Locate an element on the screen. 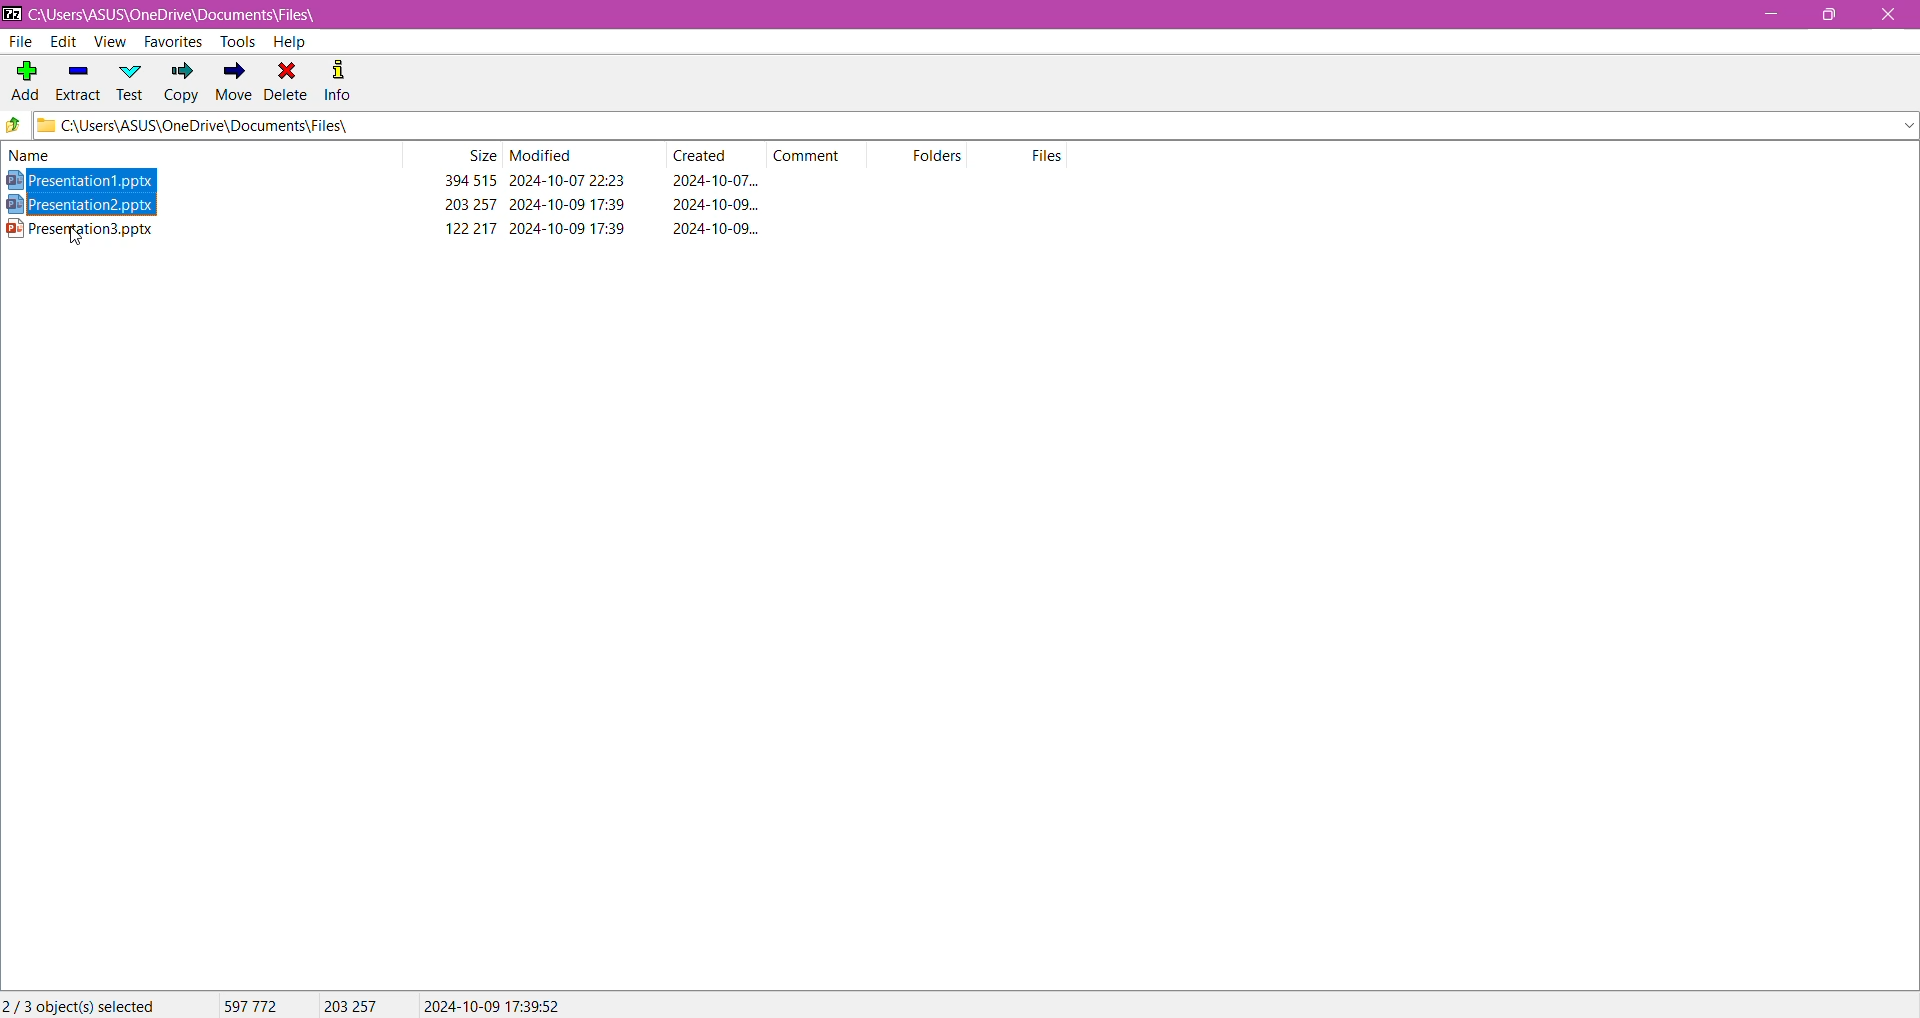  Application Logo is located at coordinates (12, 13).